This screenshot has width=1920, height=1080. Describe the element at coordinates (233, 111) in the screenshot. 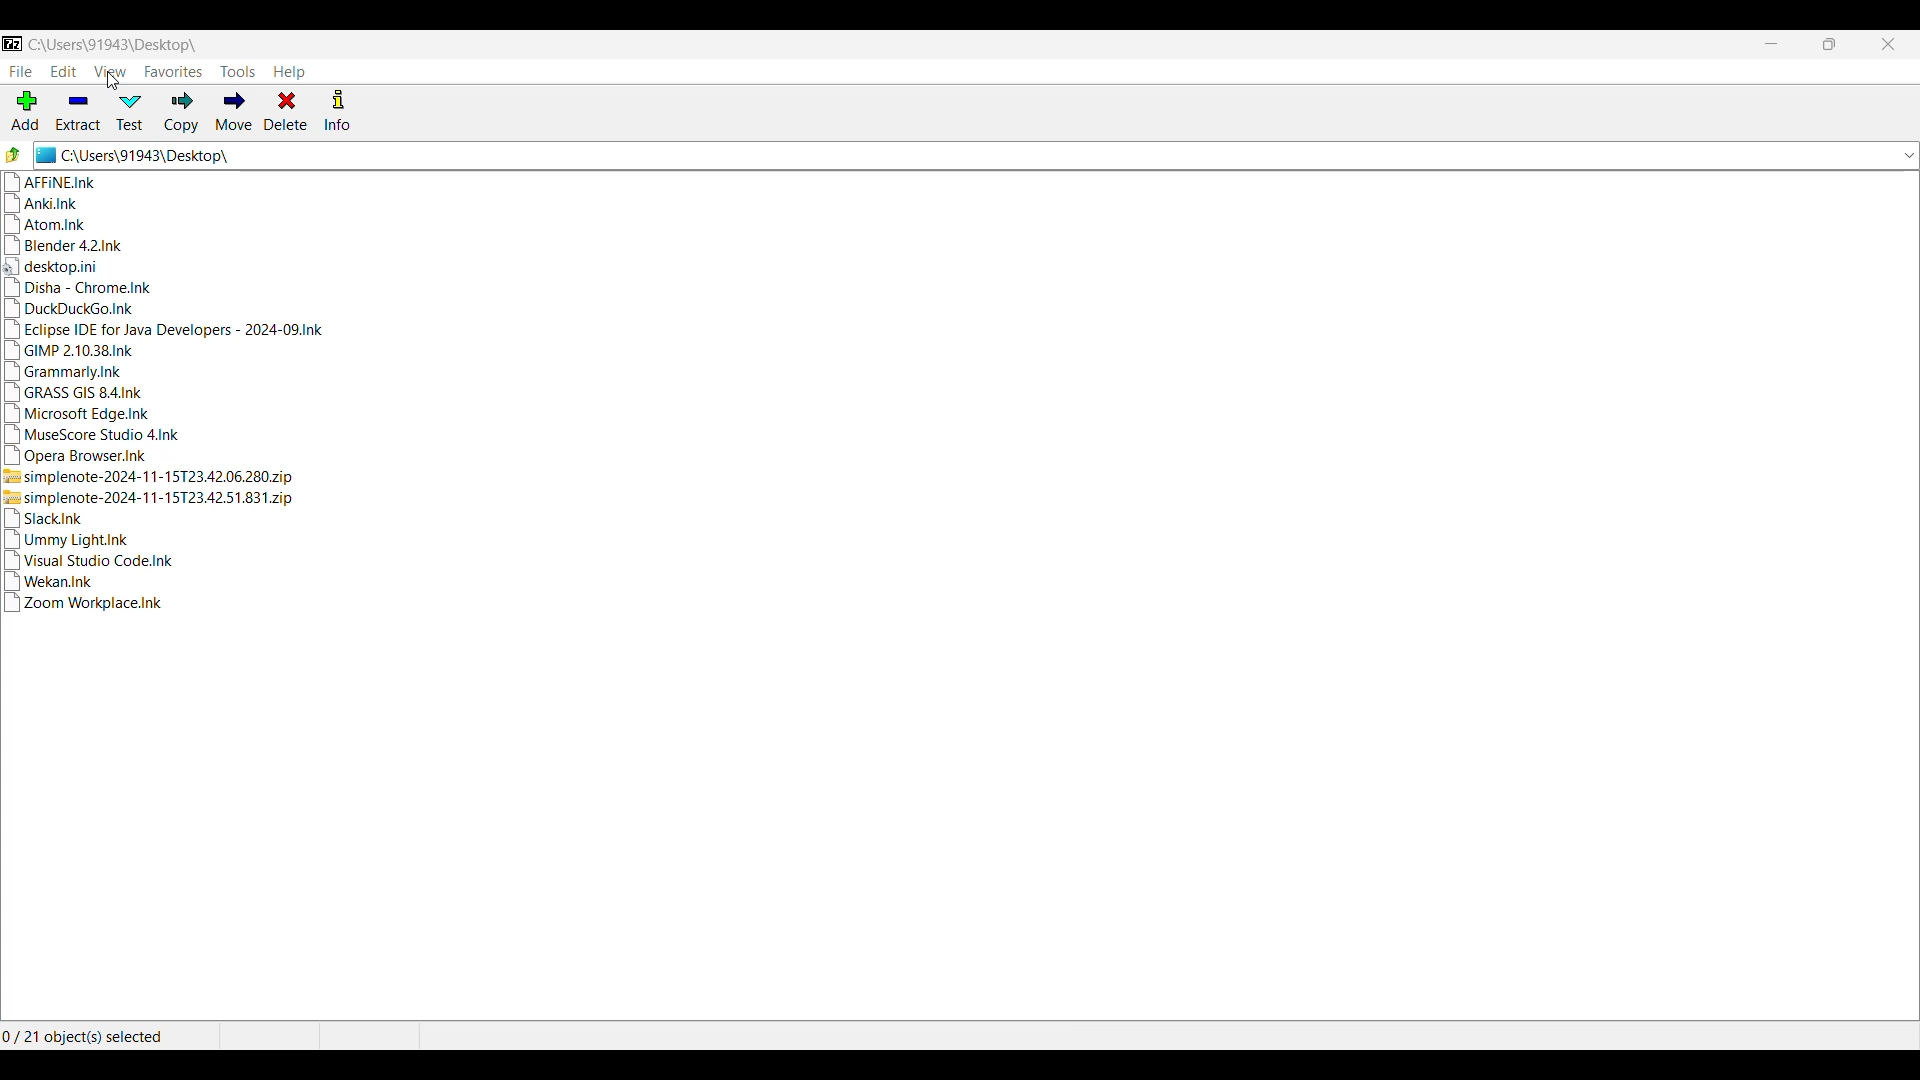

I see `Move` at that location.